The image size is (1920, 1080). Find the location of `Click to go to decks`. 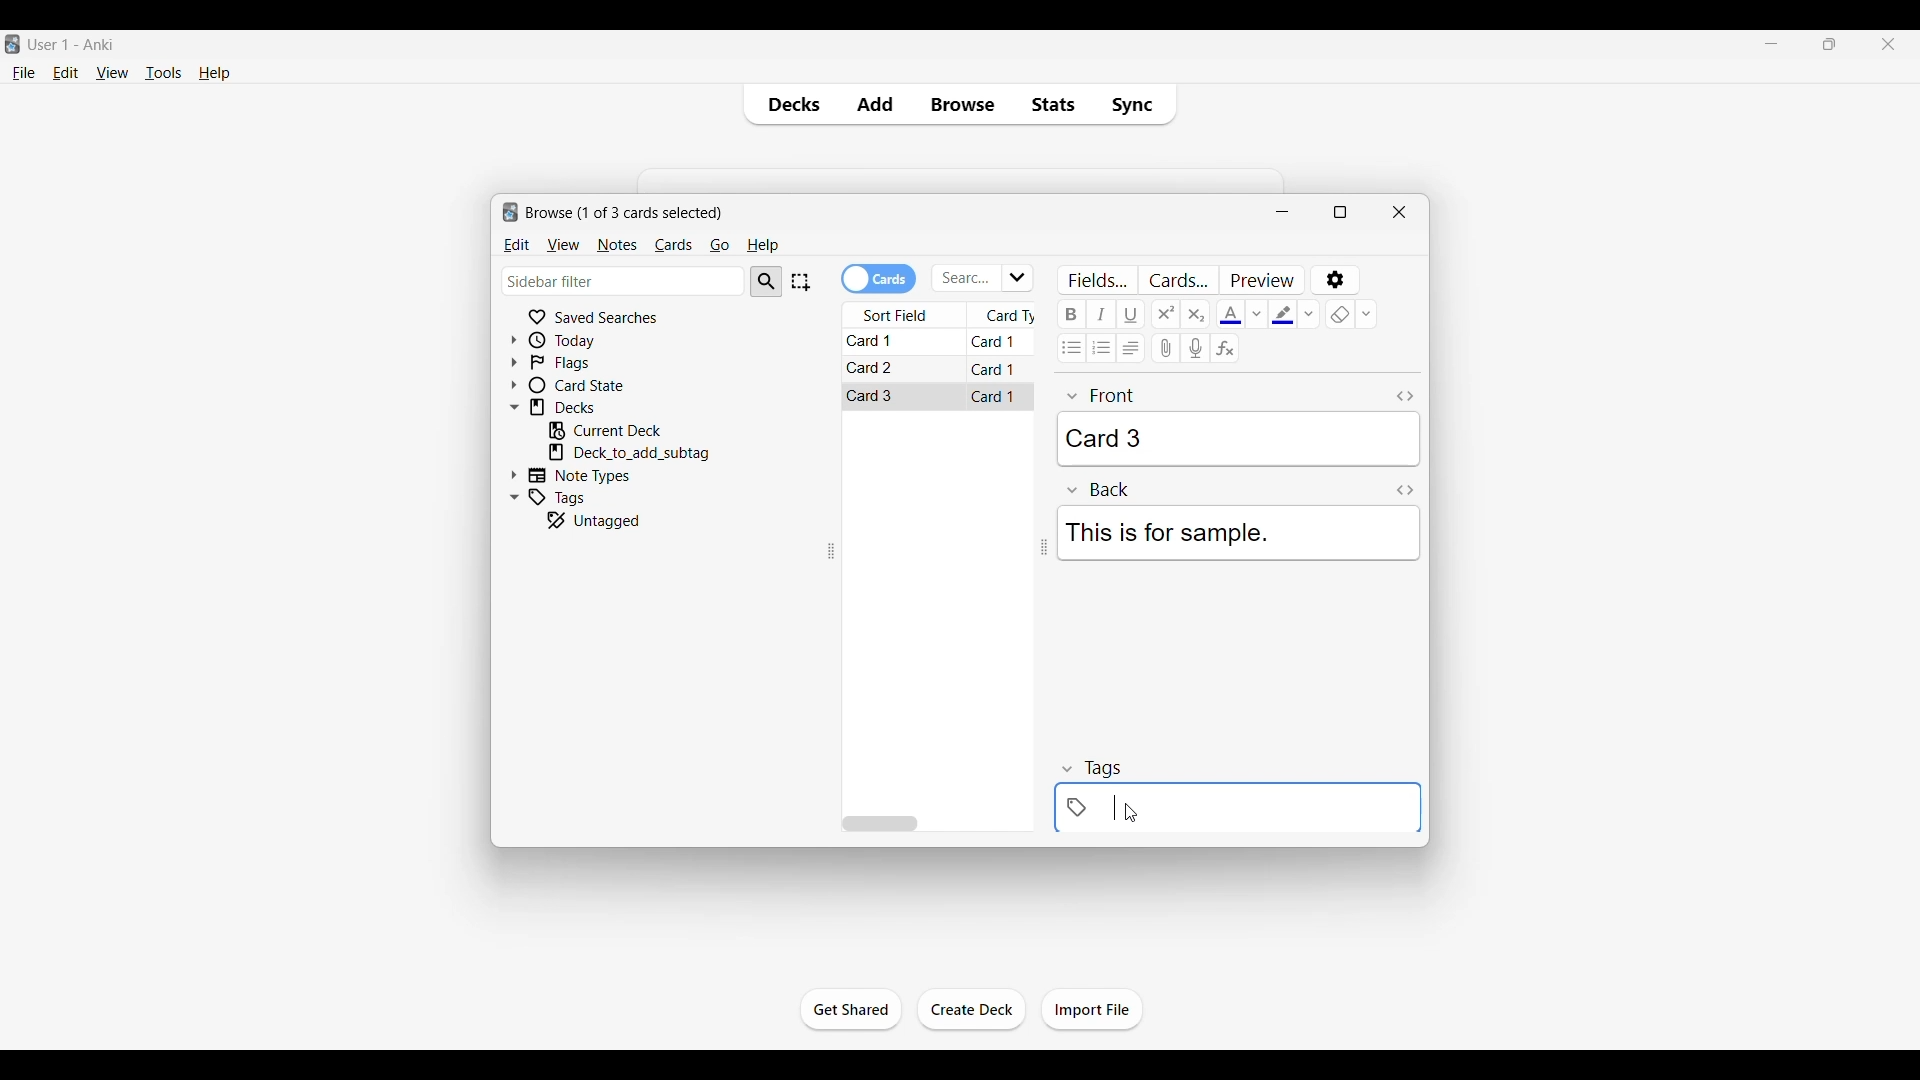

Click to go to decks is located at coordinates (593, 407).